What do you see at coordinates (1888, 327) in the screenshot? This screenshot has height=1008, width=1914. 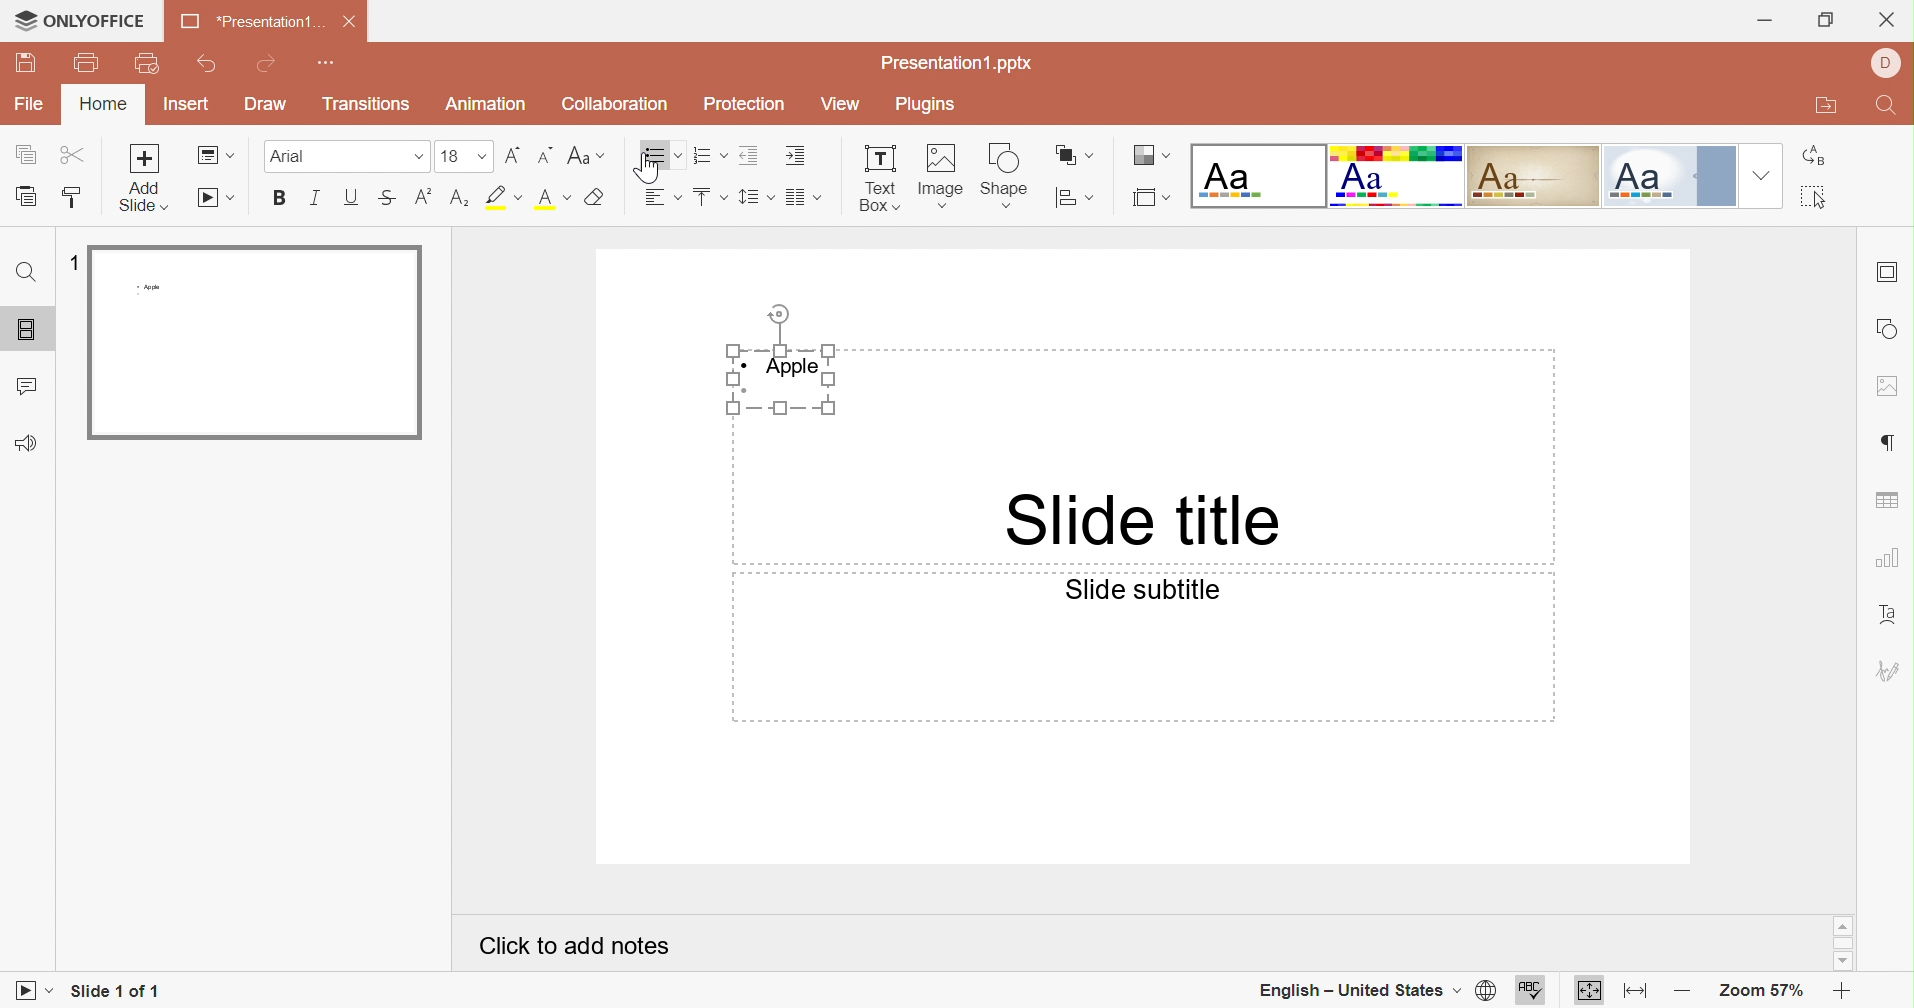 I see `shape settings` at bounding box center [1888, 327].